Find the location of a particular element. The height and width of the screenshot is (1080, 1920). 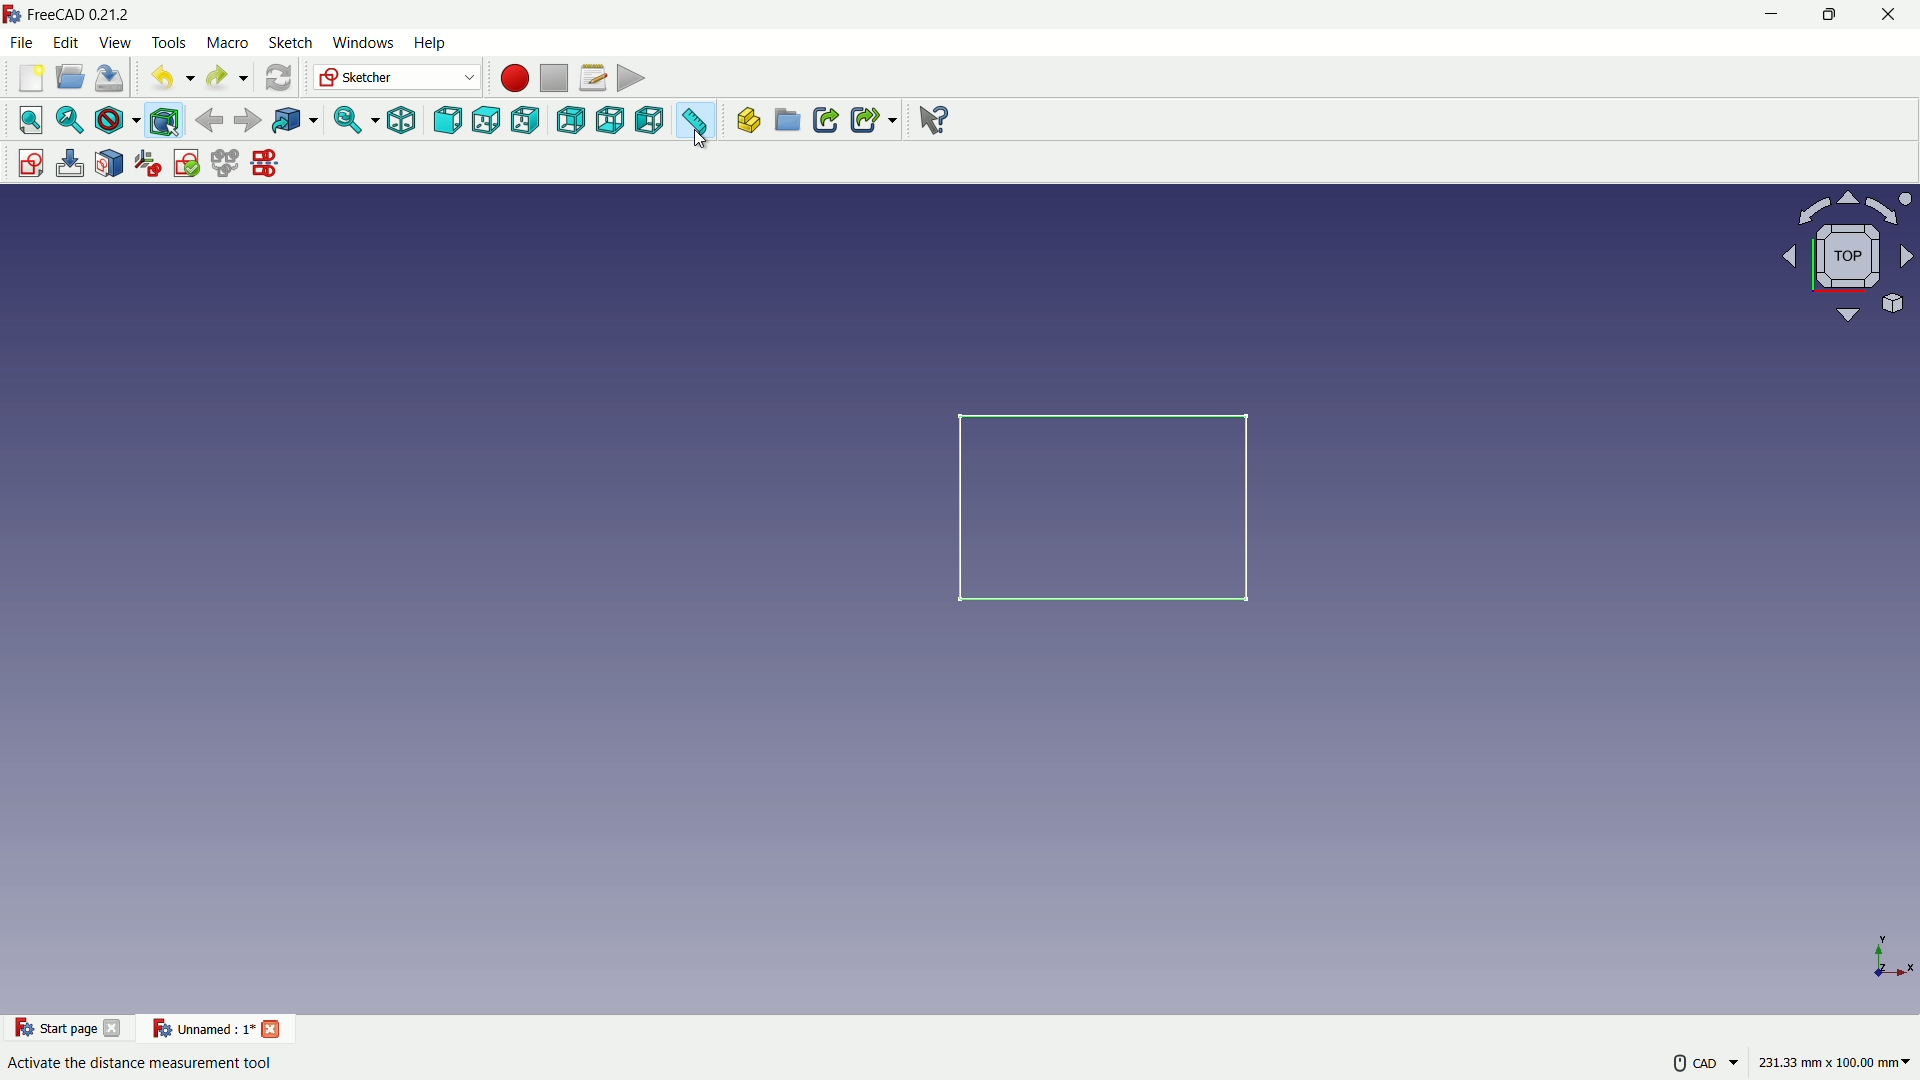

redo is located at coordinates (224, 78).